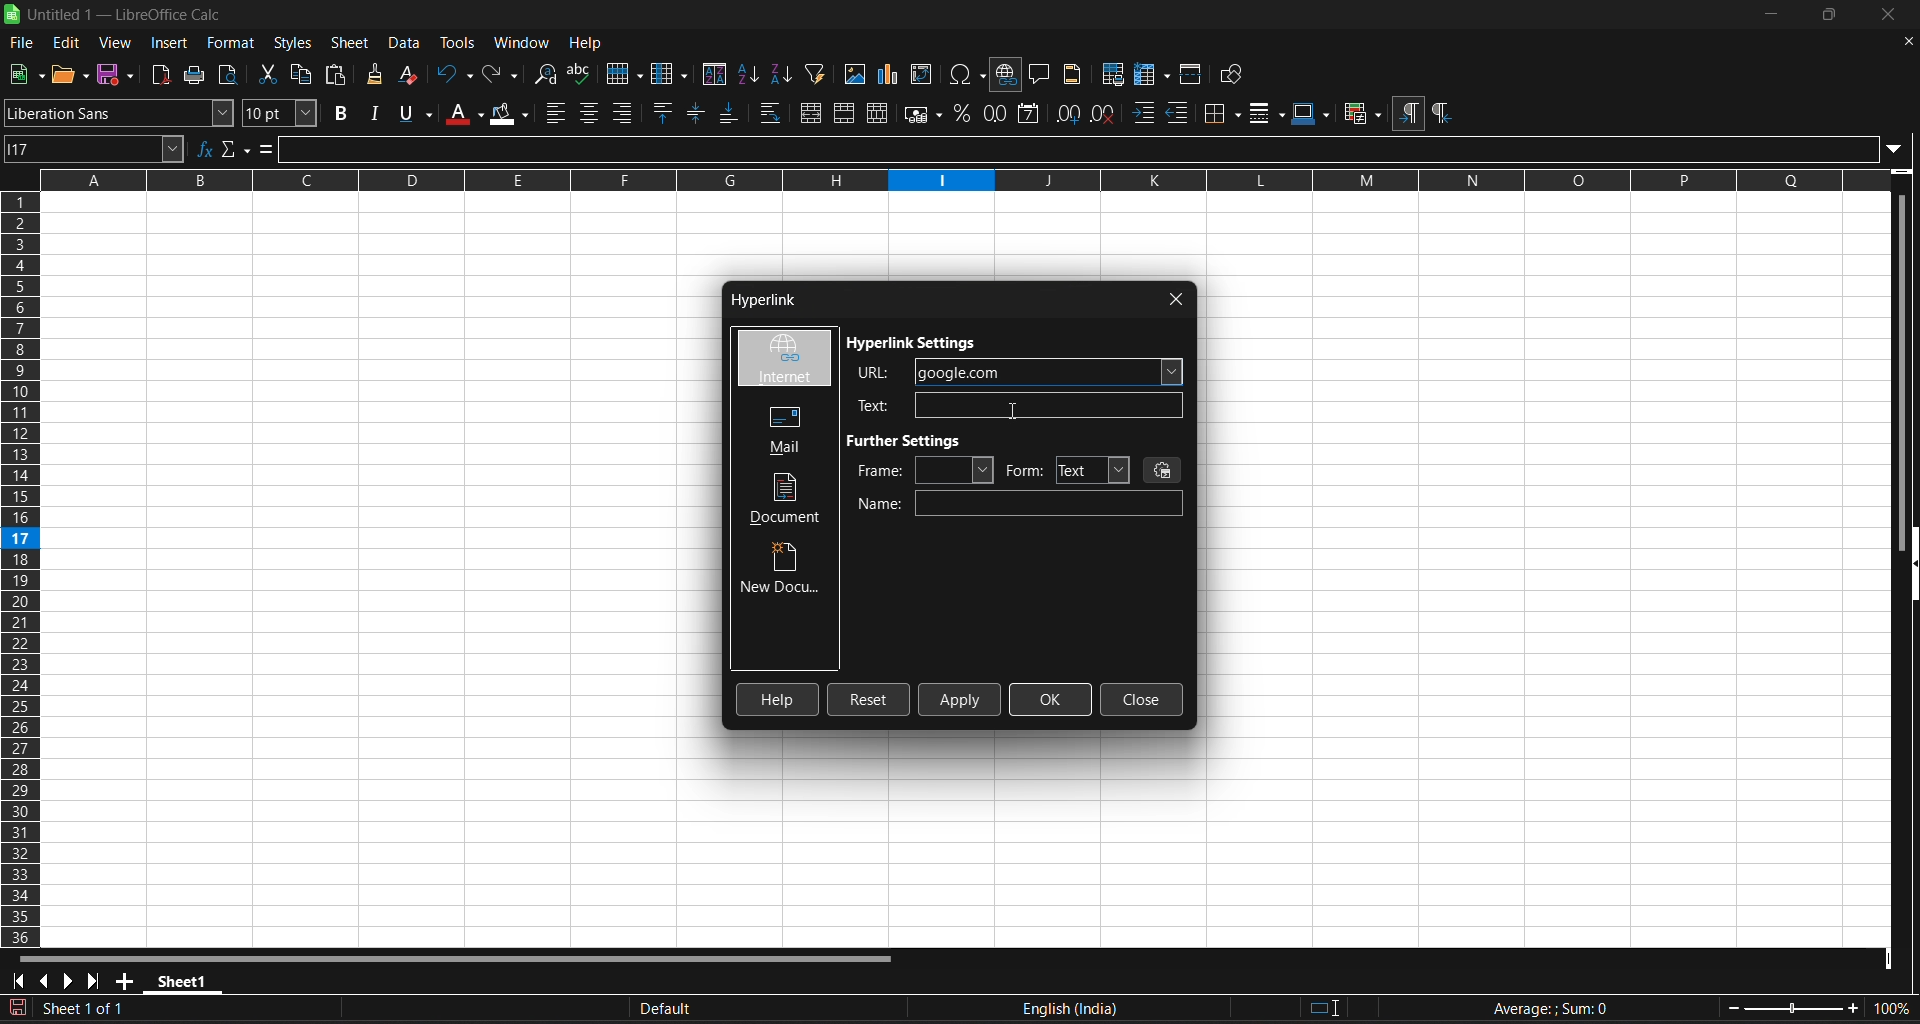  I want to click on save, so click(26, 75).